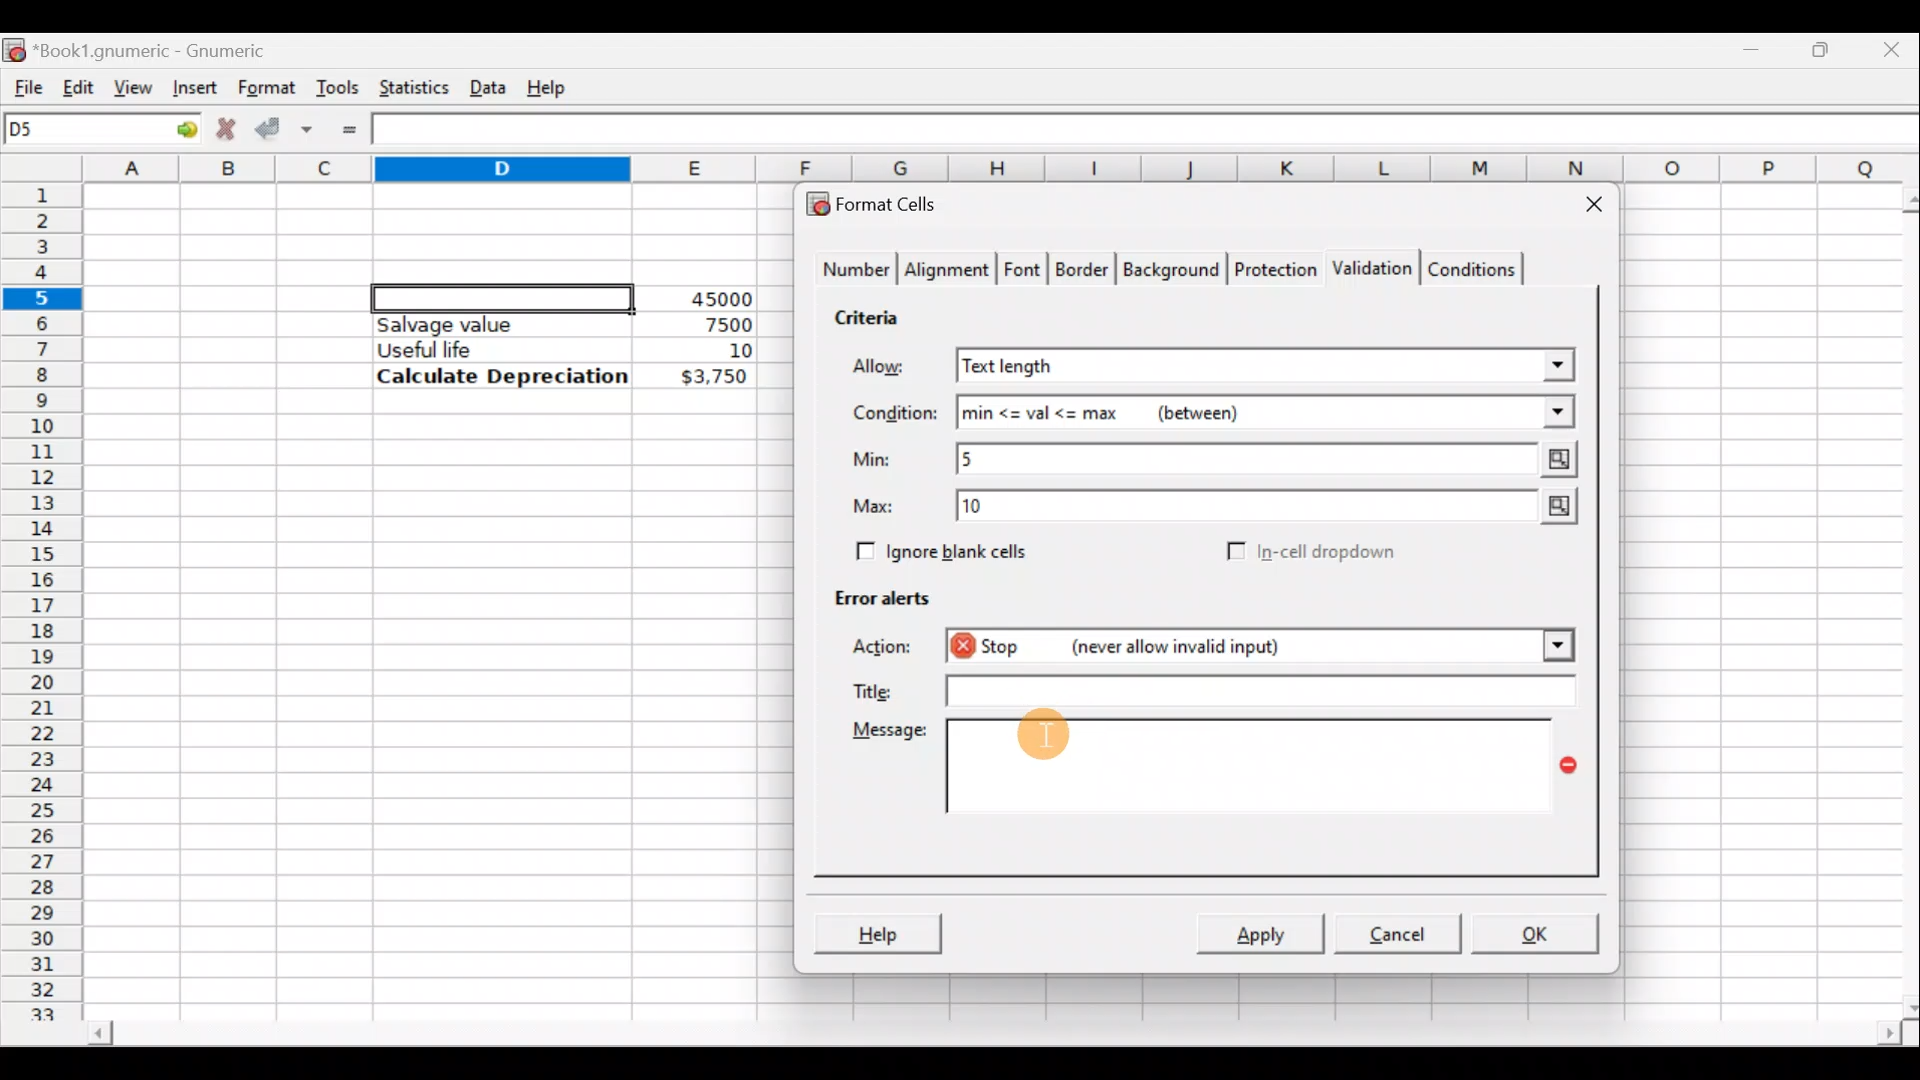  What do you see at coordinates (503, 295) in the screenshot?
I see `Selected cell` at bounding box center [503, 295].